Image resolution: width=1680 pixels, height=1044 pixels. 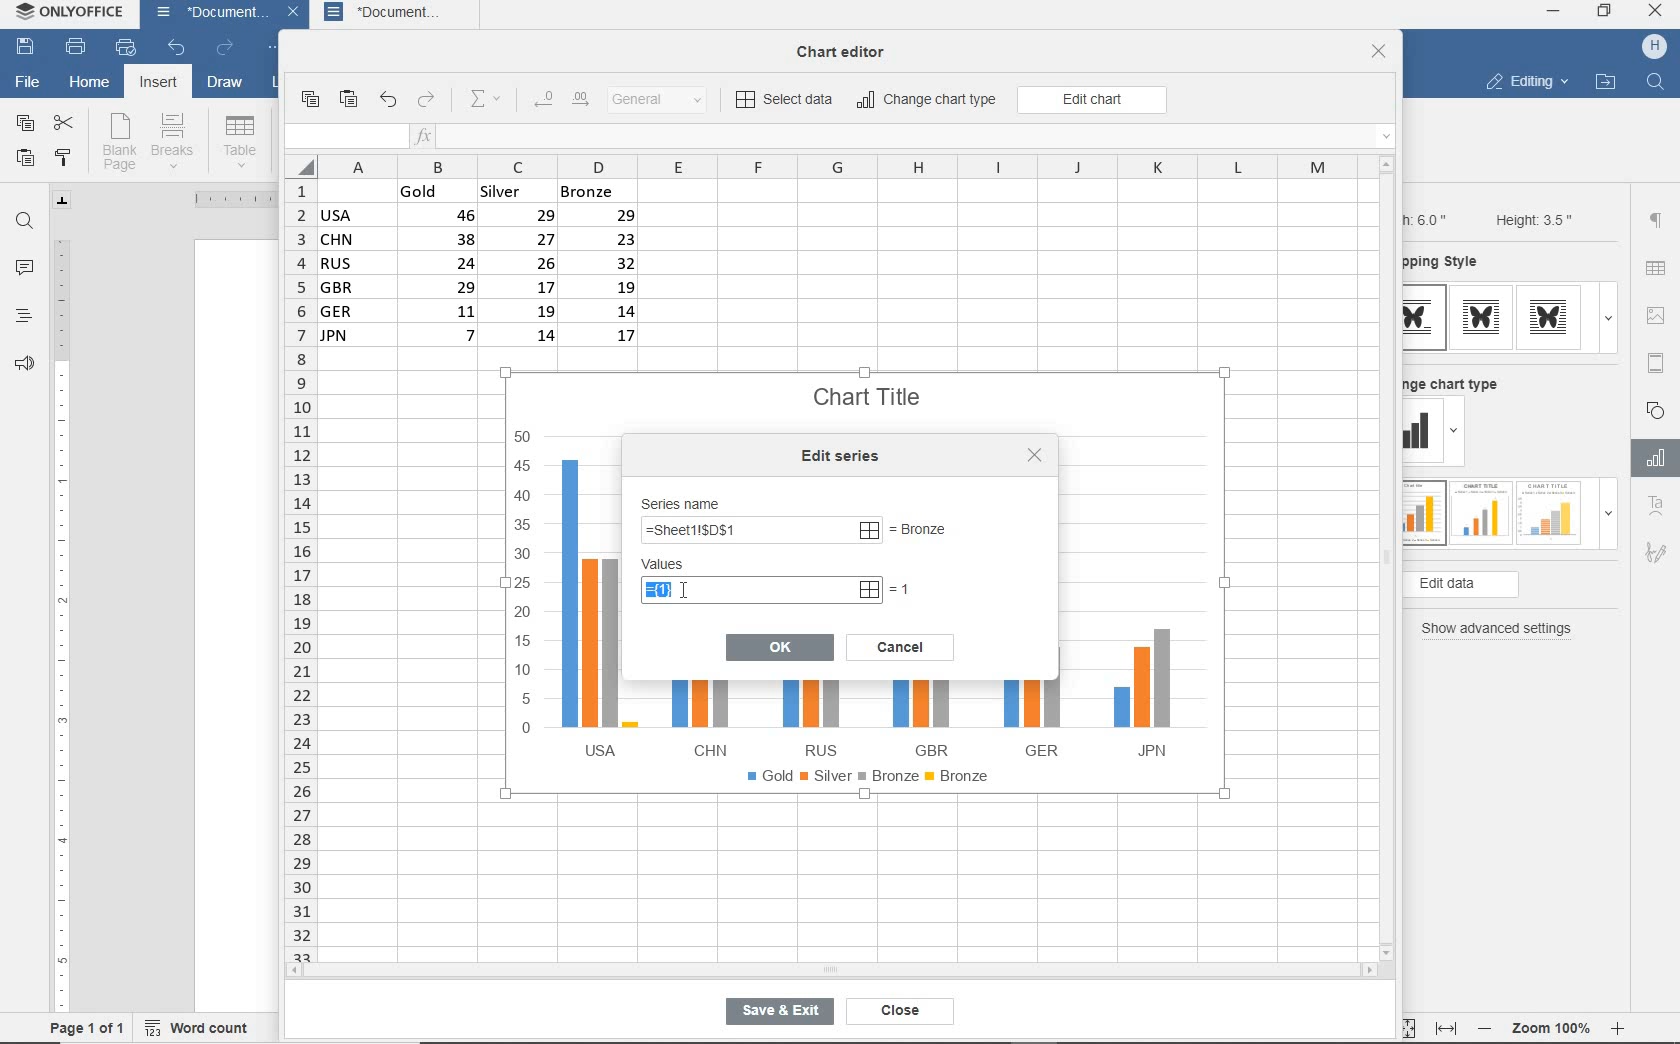 I want to click on dropdown, so click(x=1457, y=434).